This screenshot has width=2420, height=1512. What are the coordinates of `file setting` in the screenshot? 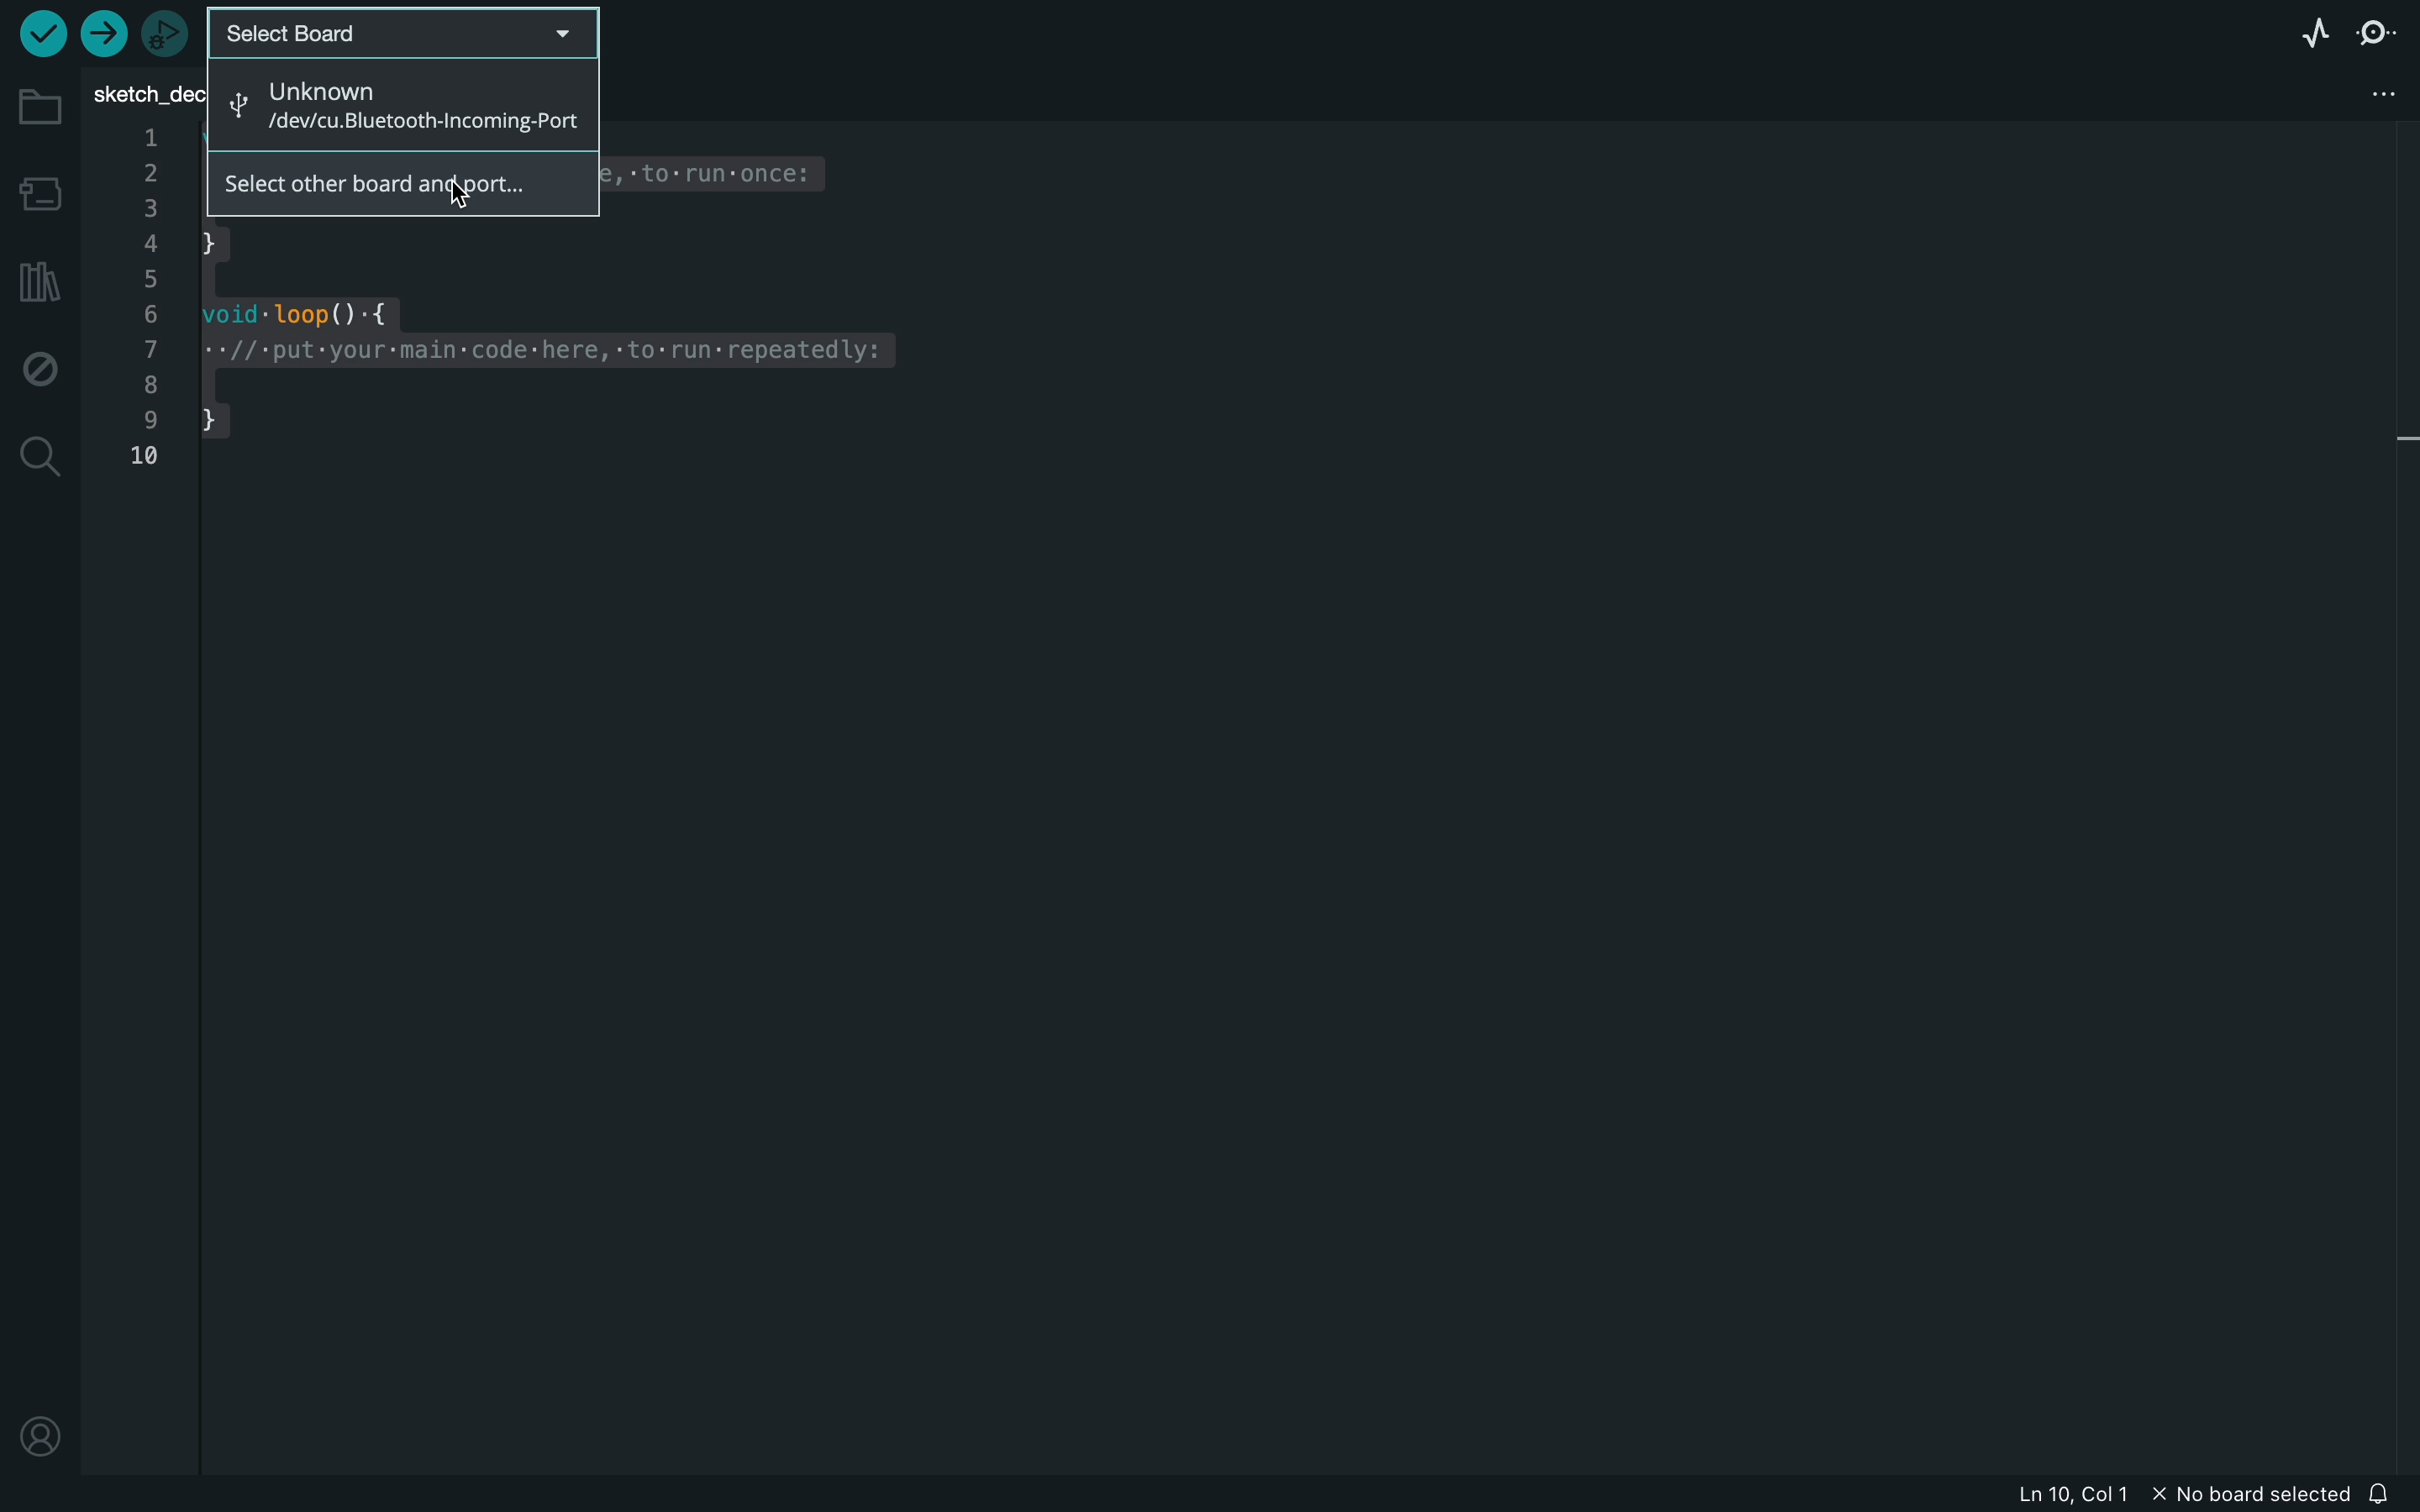 It's located at (2362, 94).